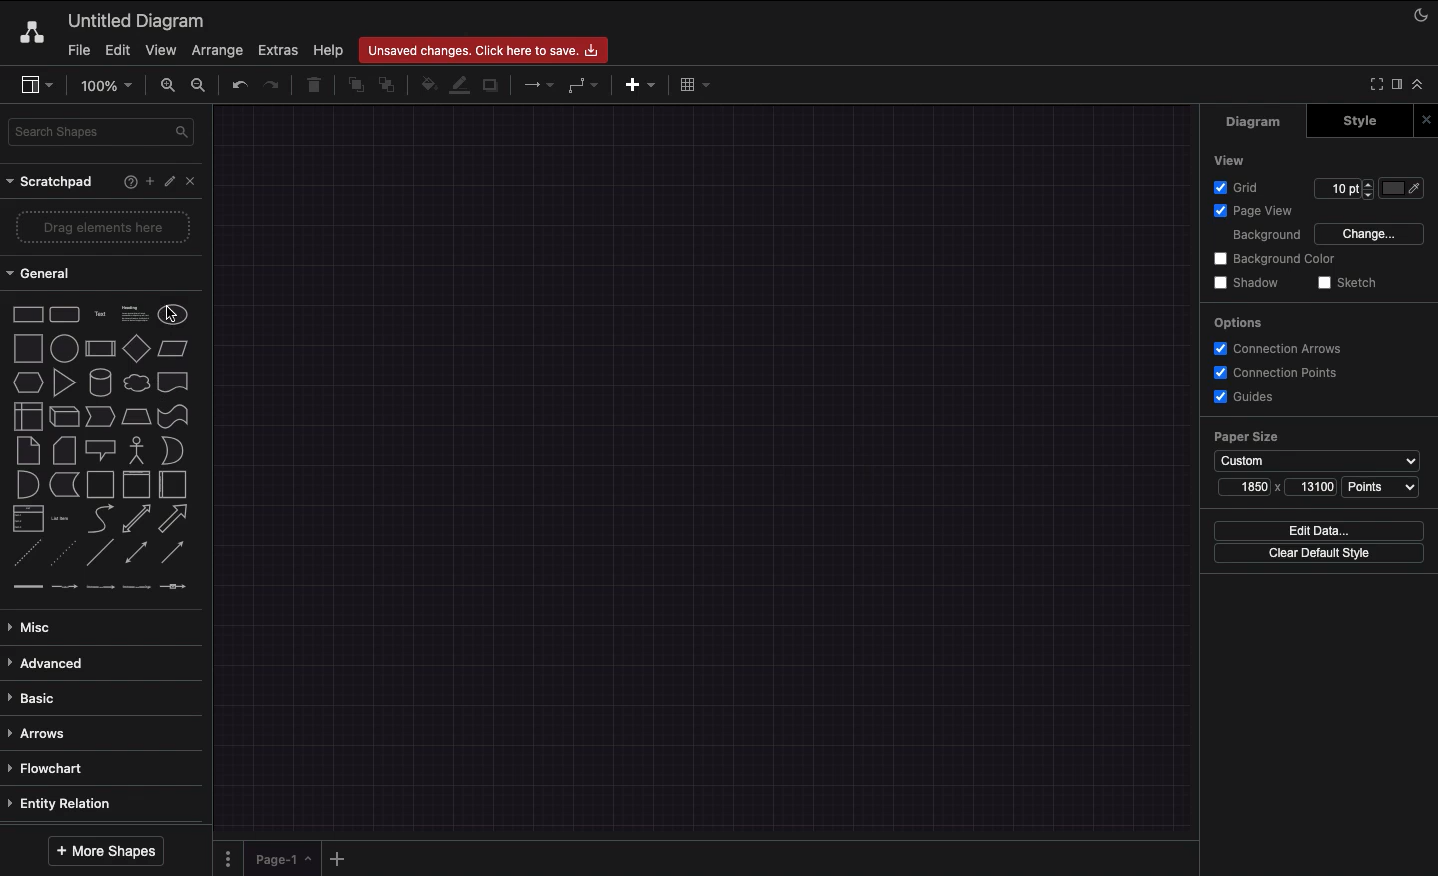  Describe the element at coordinates (126, 181) in the screenshot. I see `Help` at that location.